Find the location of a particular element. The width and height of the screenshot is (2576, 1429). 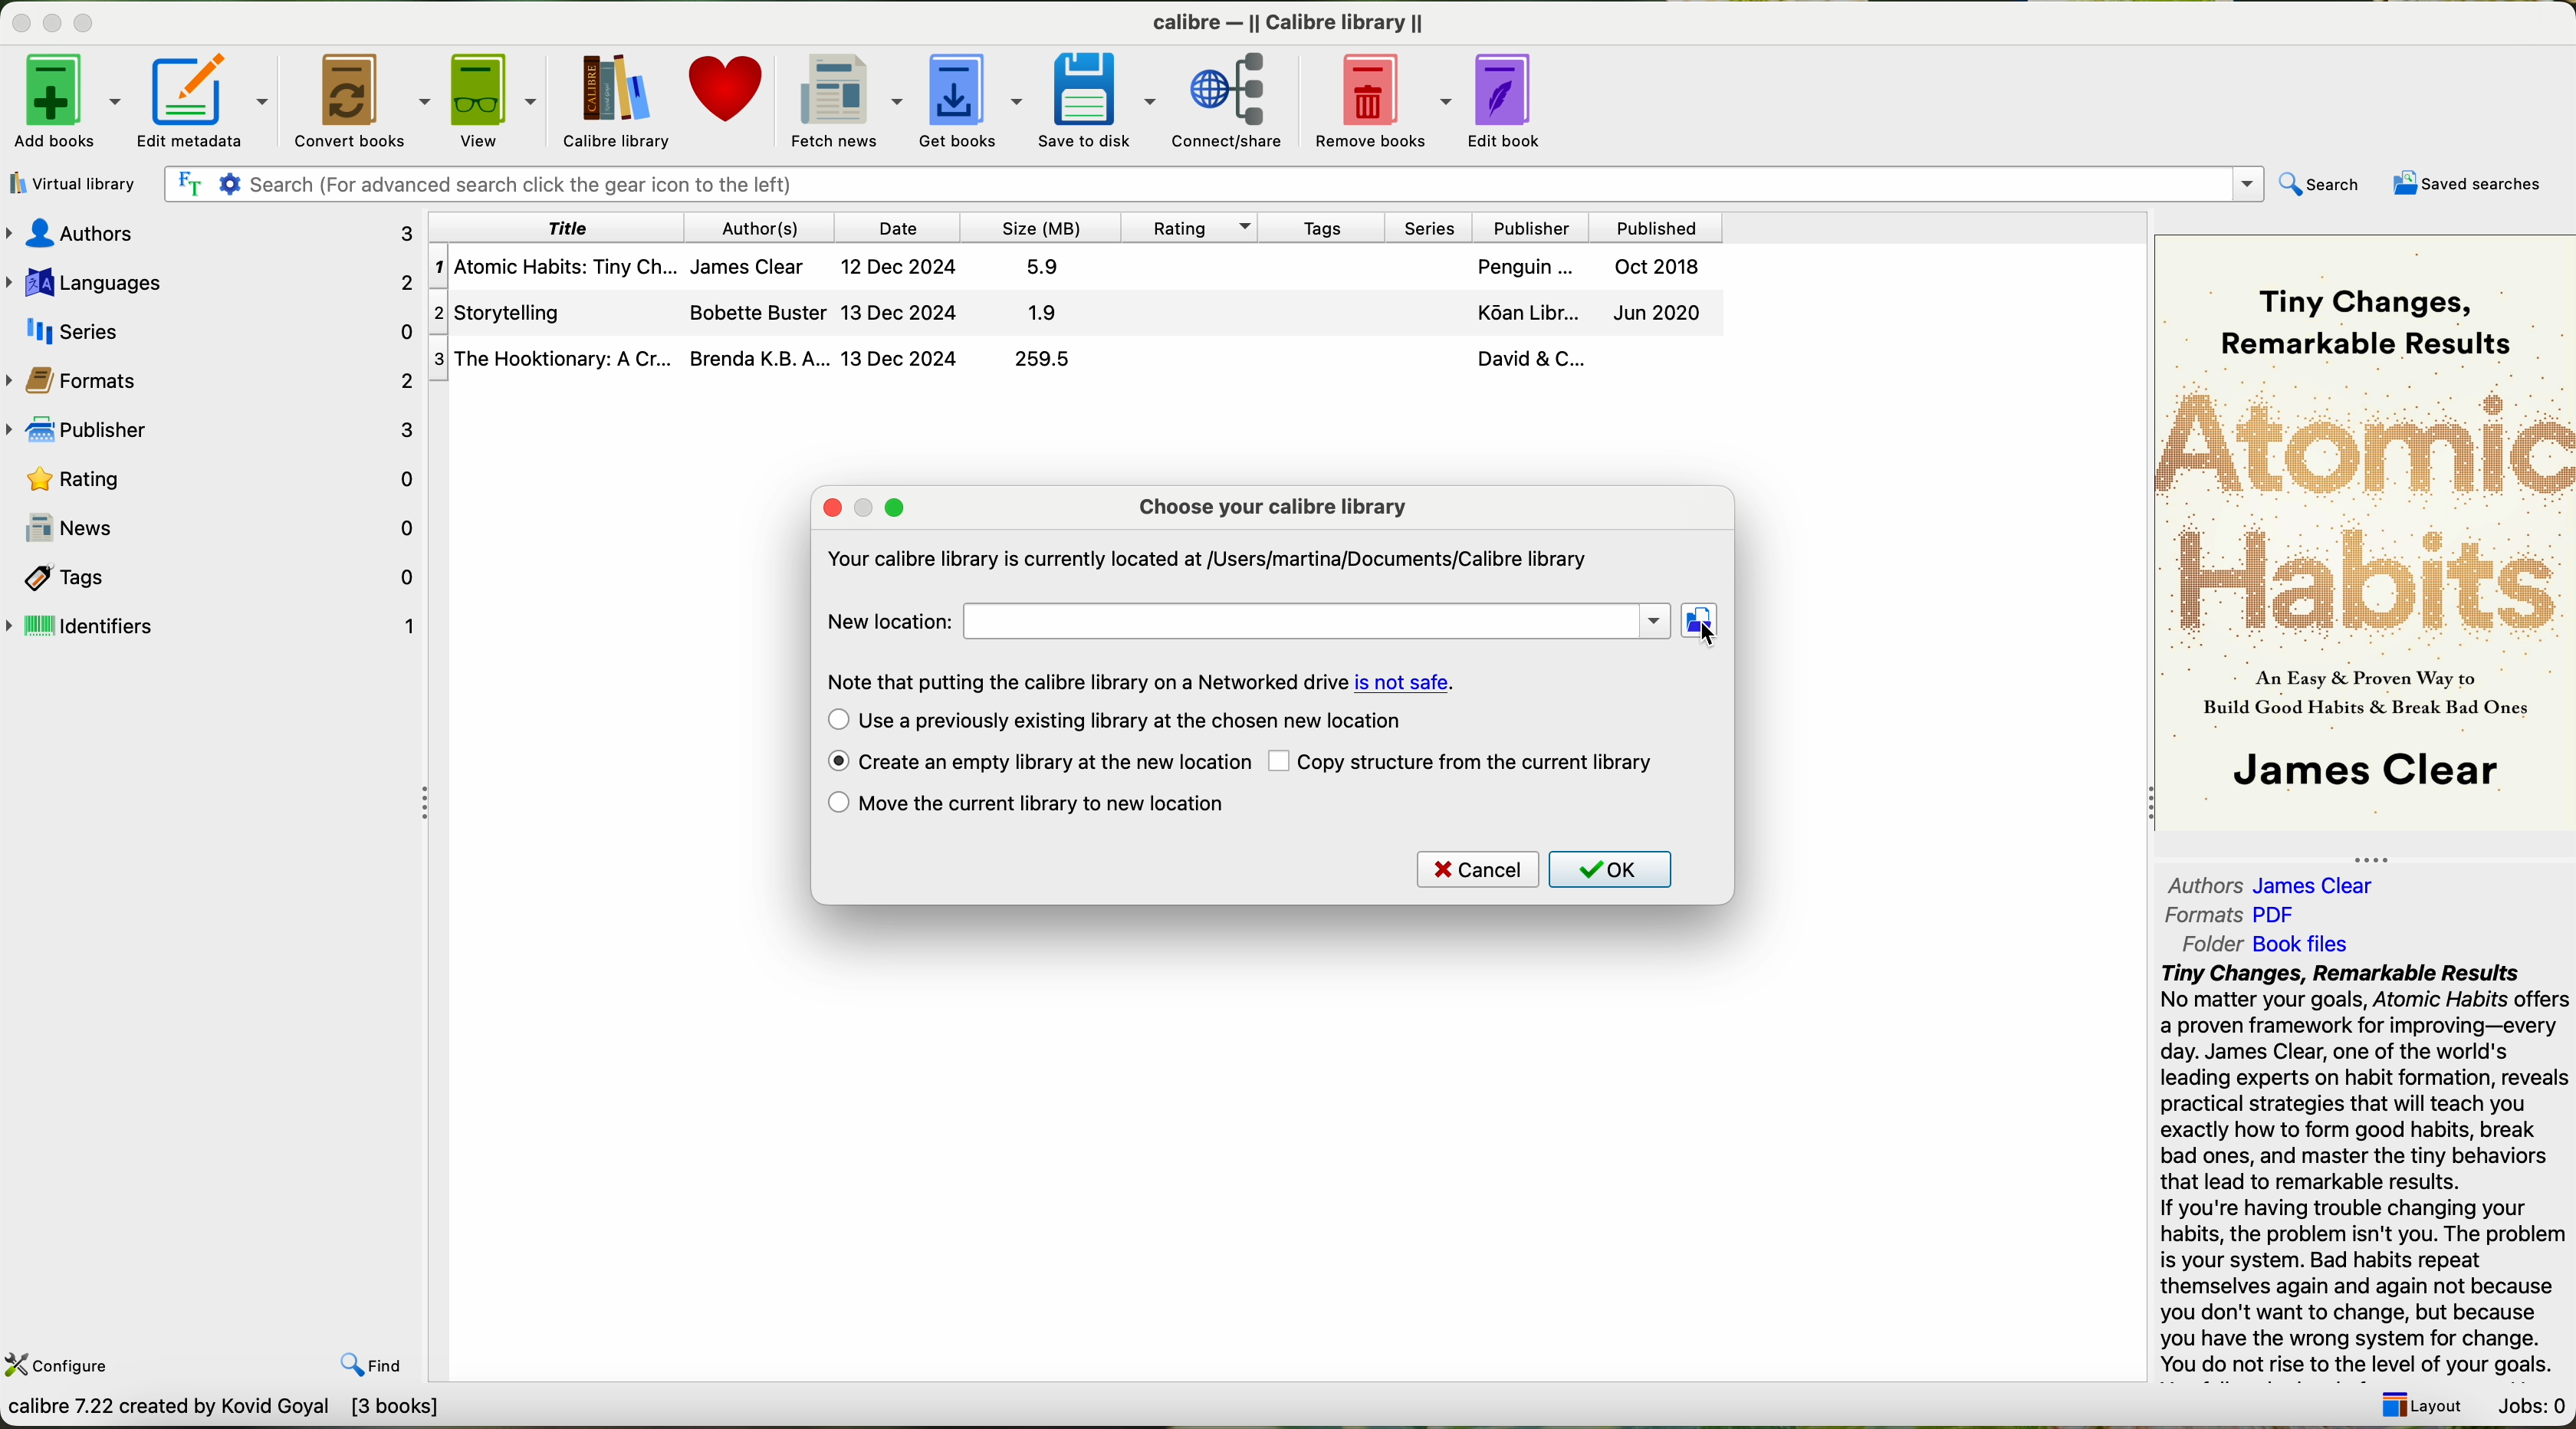

Choose calbre library to work with Calbre Library [3book} is located at coordinates (296, 1412).